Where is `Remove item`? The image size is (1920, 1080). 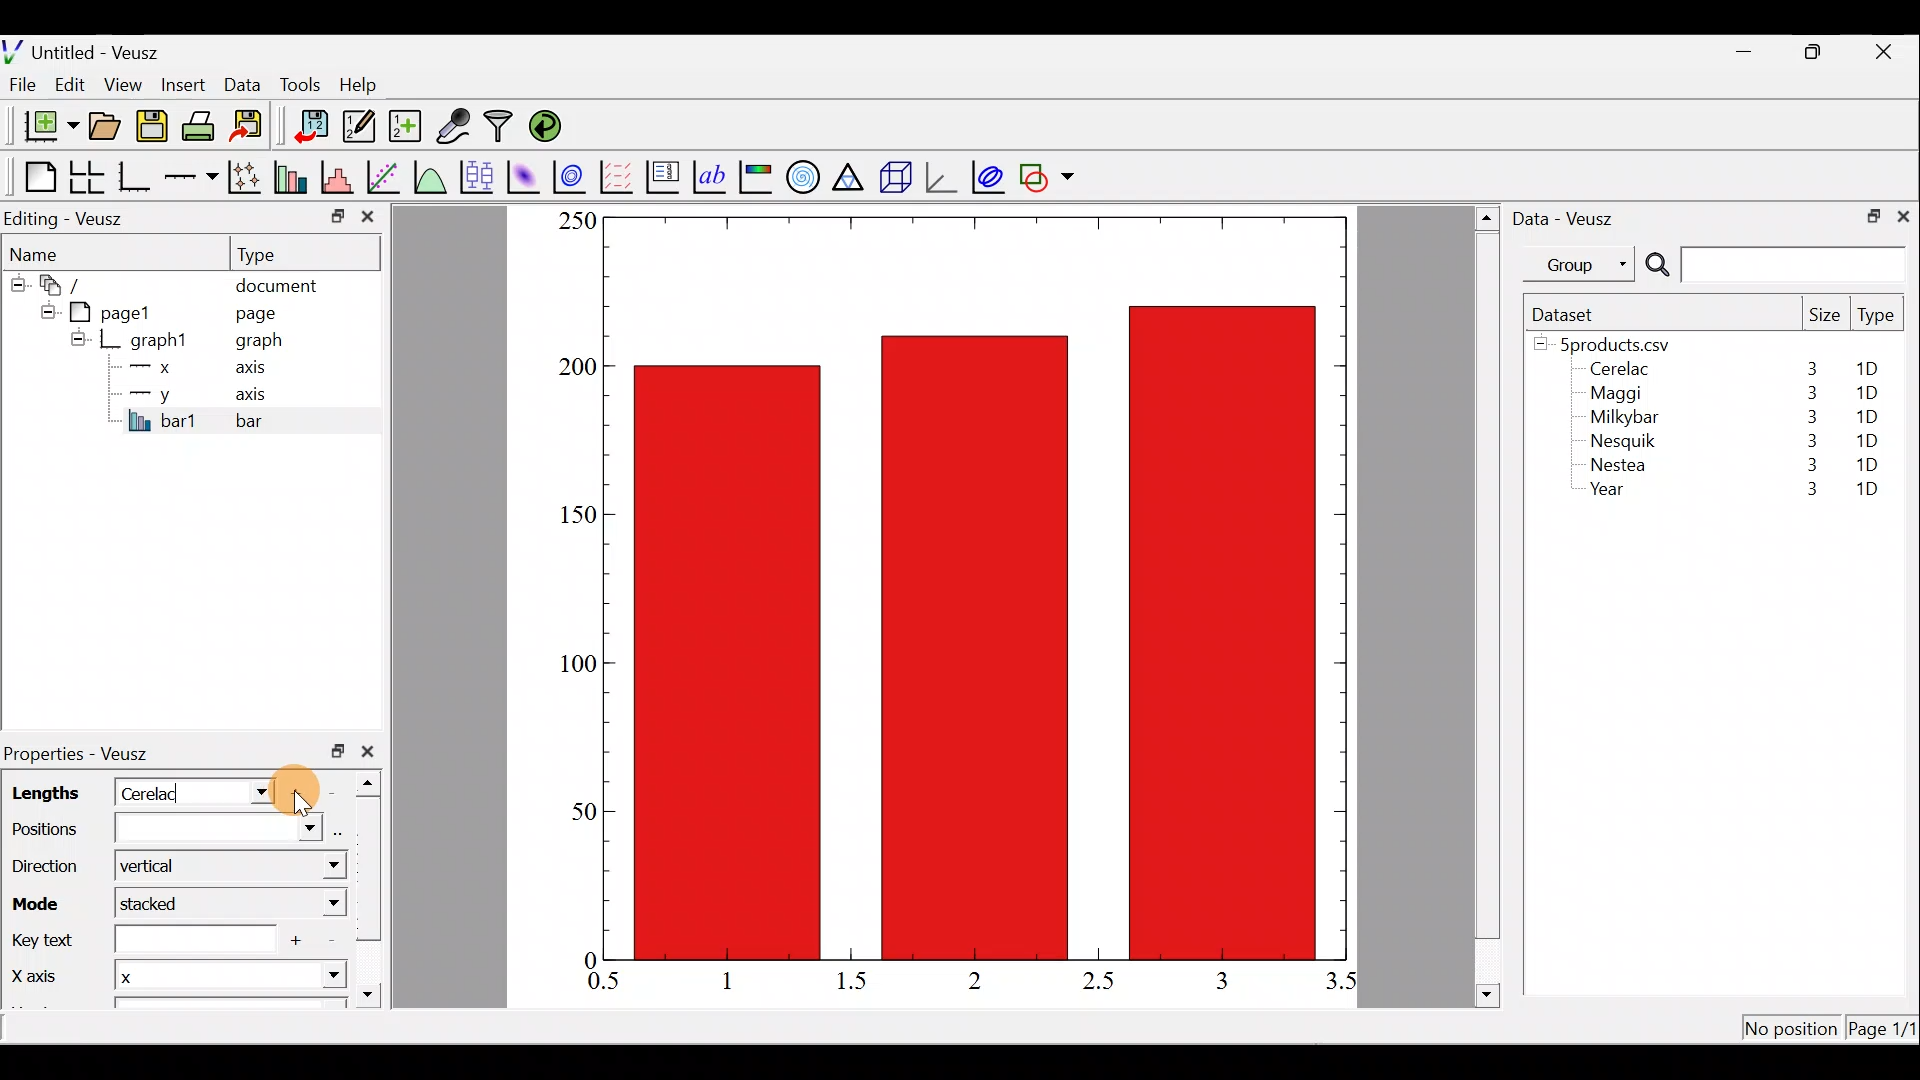 Remove item is located at coordinates (331, 942).